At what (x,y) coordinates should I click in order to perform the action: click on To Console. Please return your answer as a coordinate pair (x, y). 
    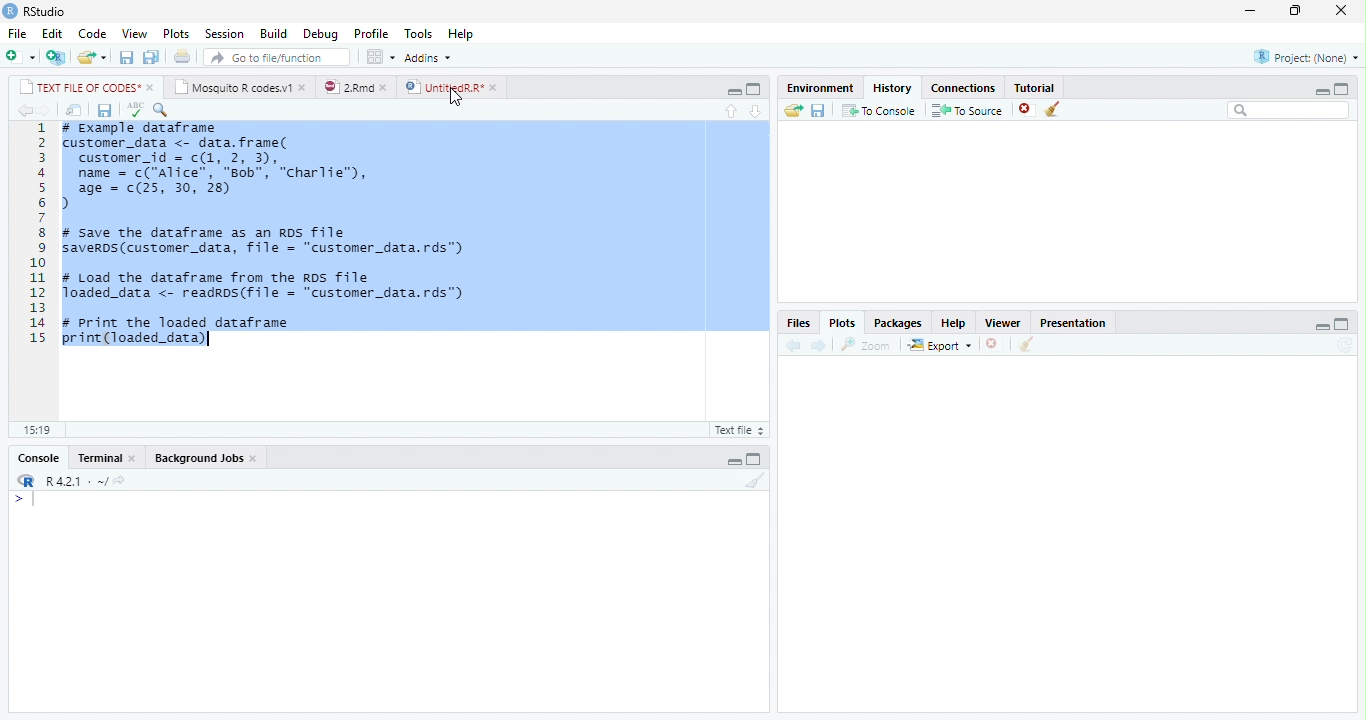
    Looking at the image, I should click on (878, 110).